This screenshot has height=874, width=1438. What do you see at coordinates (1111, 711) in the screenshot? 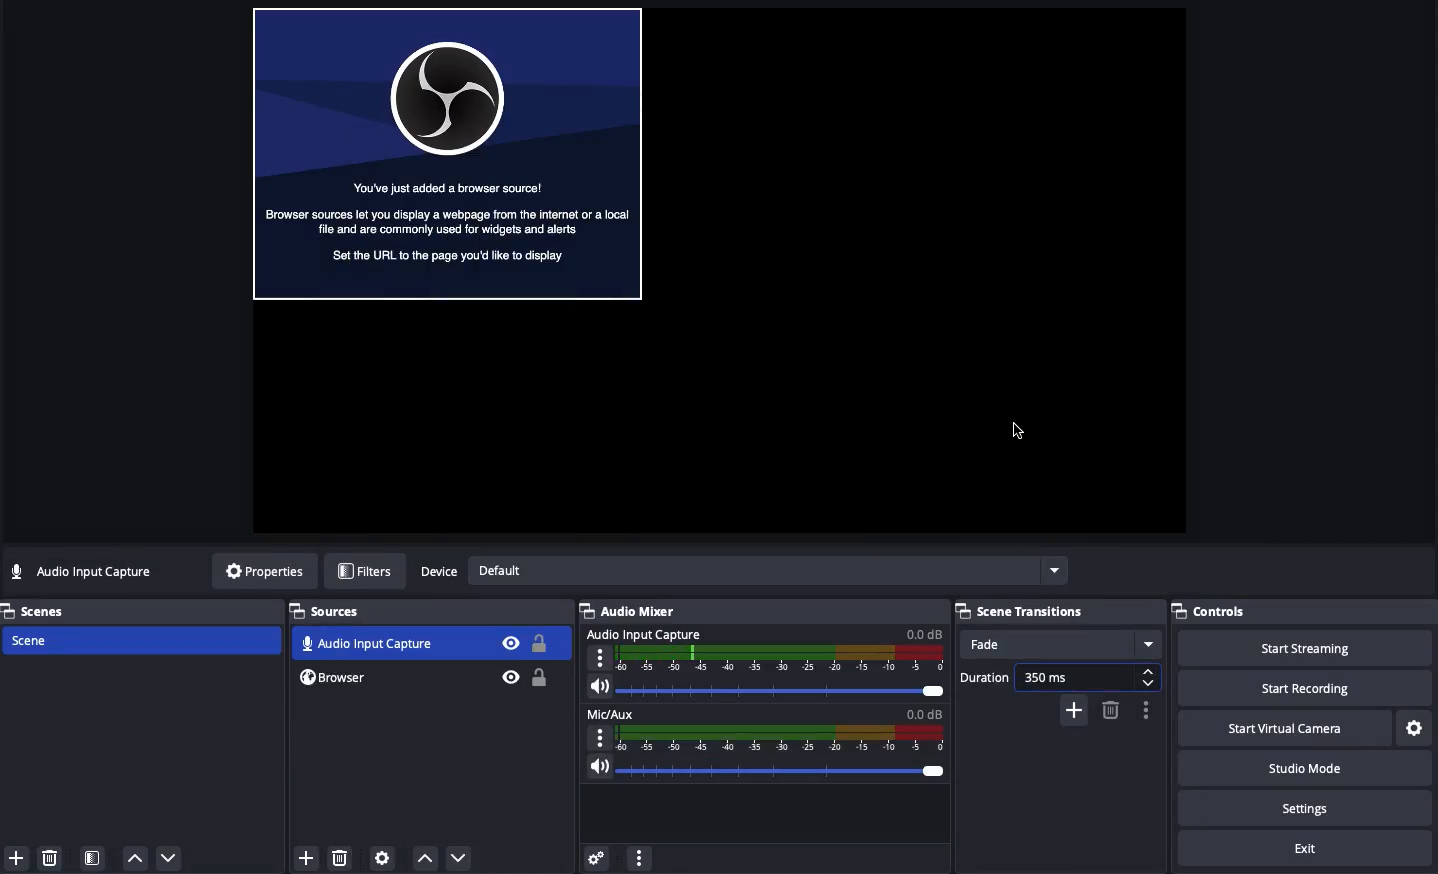
I see `Remove` at bounding box center [1111, 711].